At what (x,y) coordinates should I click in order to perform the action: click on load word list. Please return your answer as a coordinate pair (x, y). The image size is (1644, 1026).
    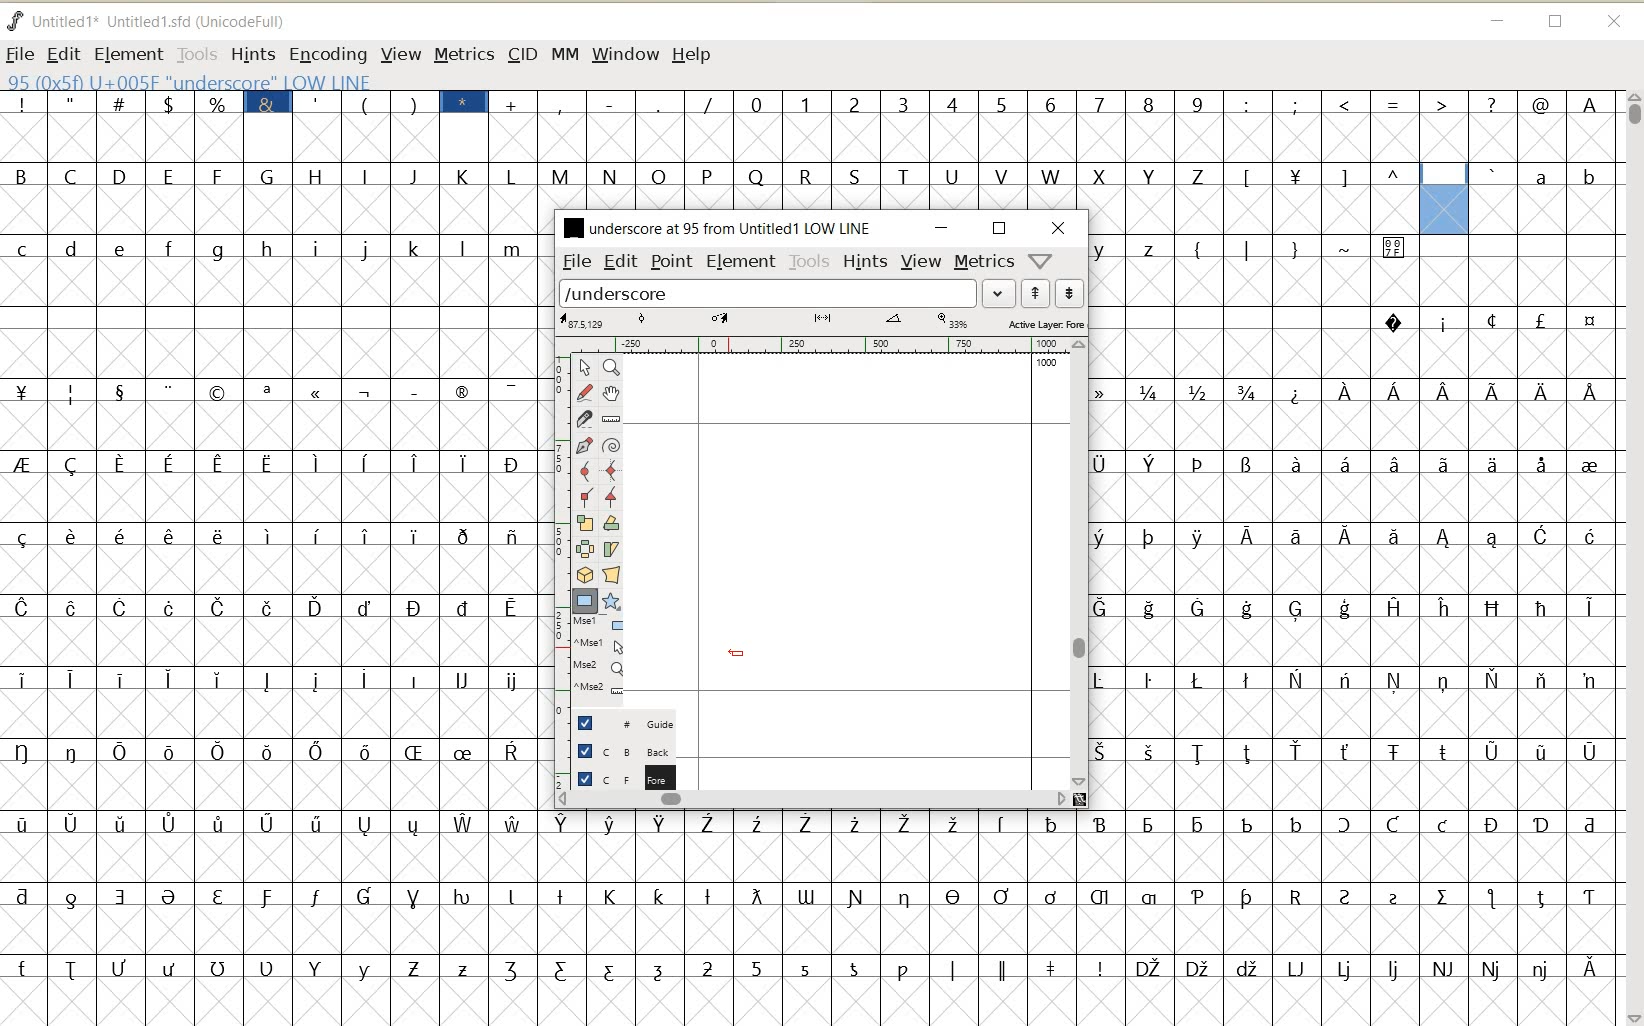
    Looking at the image, I should click on (768, 292).